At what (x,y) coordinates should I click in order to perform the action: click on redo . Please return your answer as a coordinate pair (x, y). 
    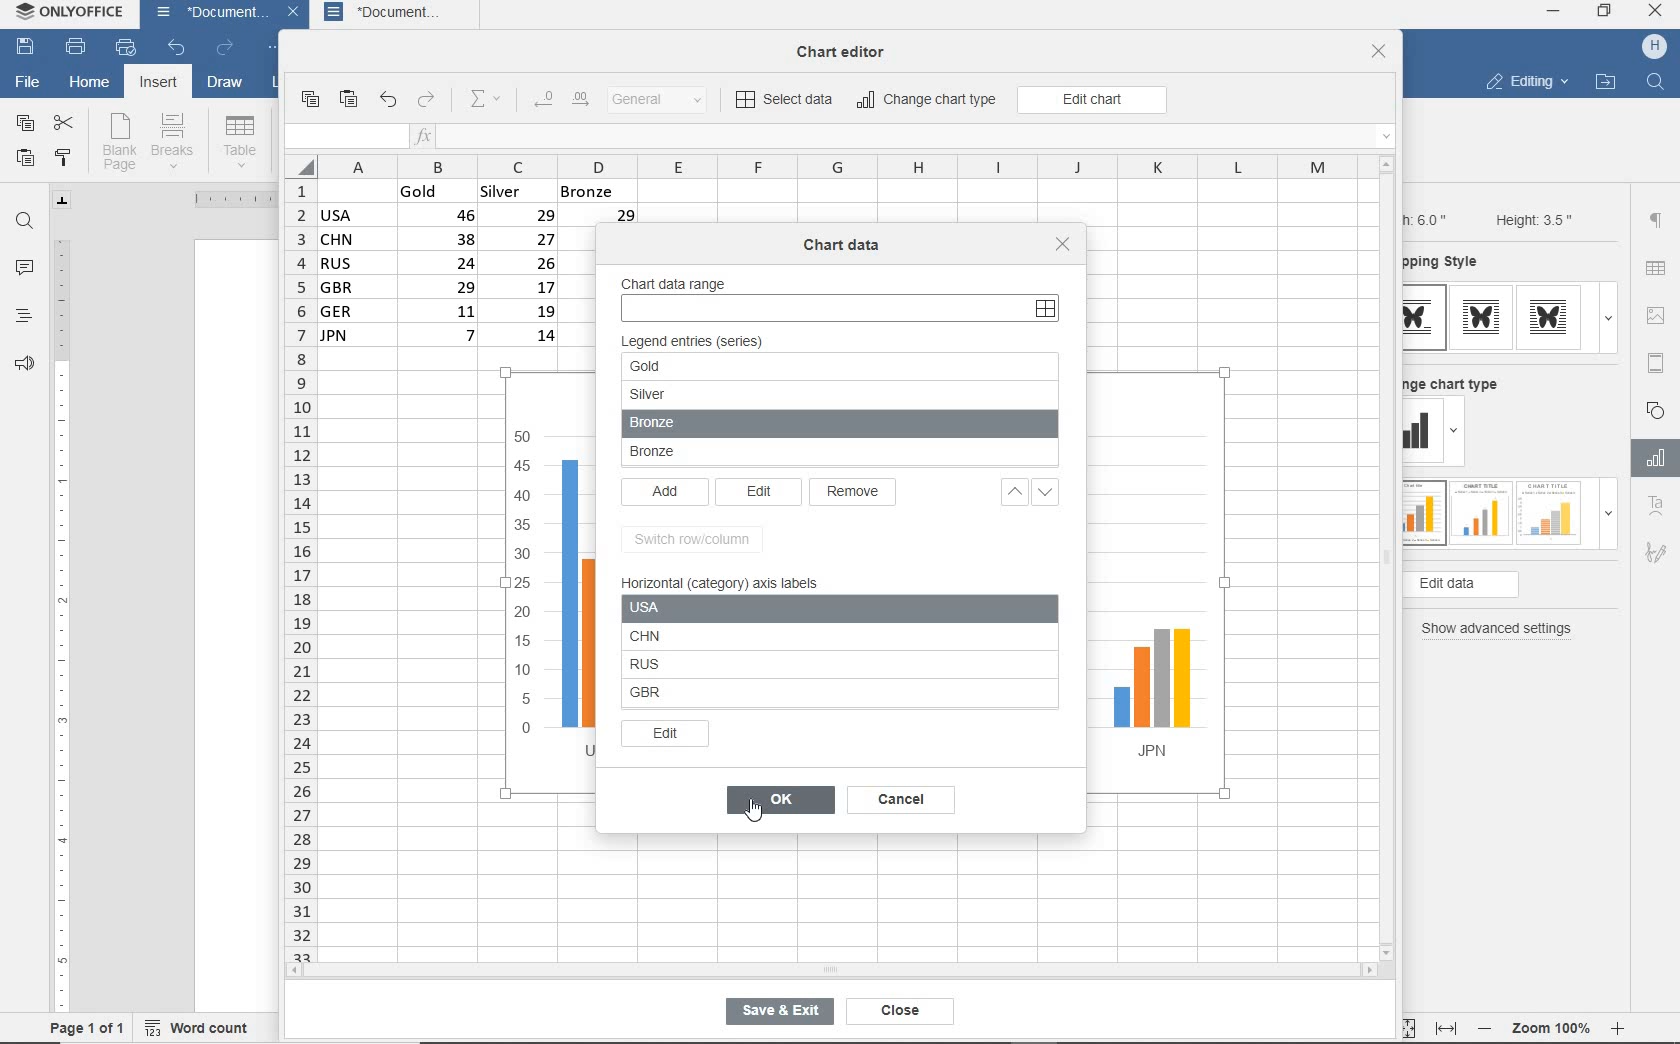
    Looking at the image, I should click on (427, 101).